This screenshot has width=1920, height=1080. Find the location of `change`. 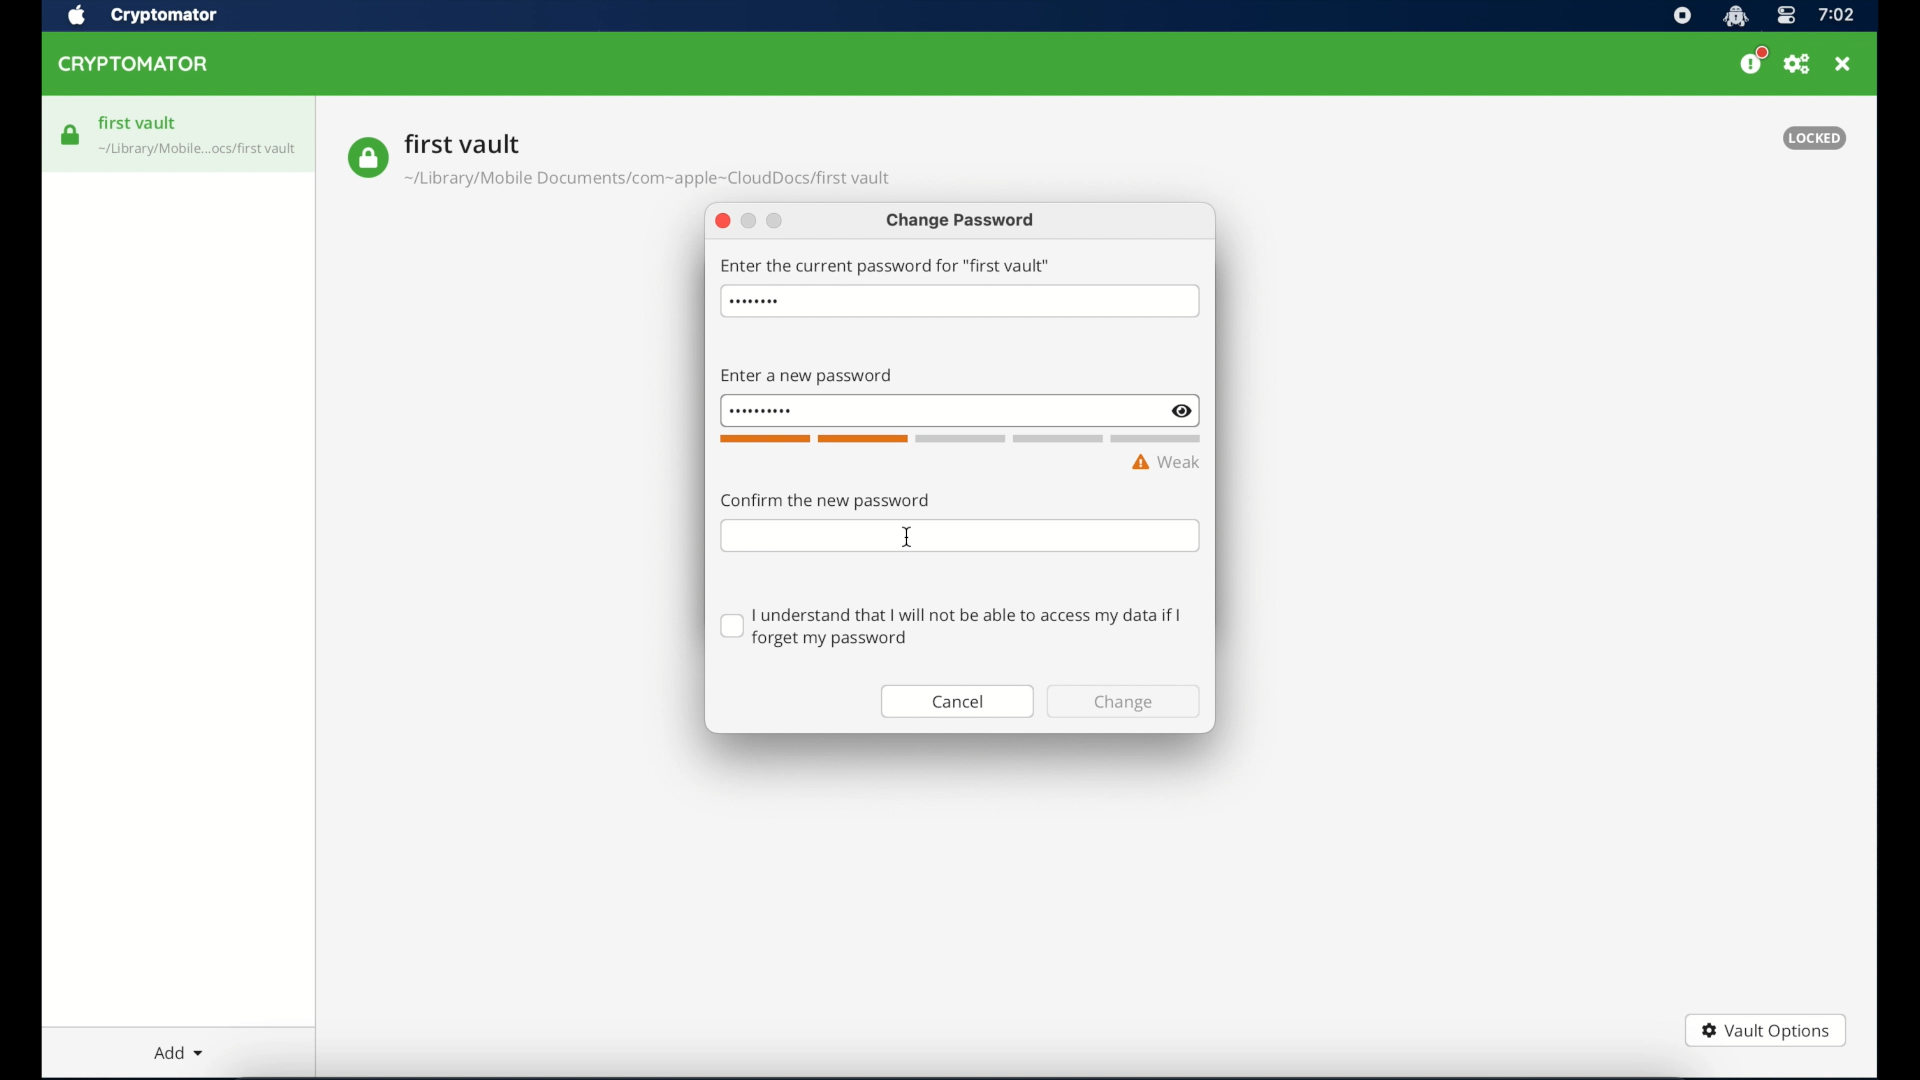

change is located at coordinates (1124, 702).